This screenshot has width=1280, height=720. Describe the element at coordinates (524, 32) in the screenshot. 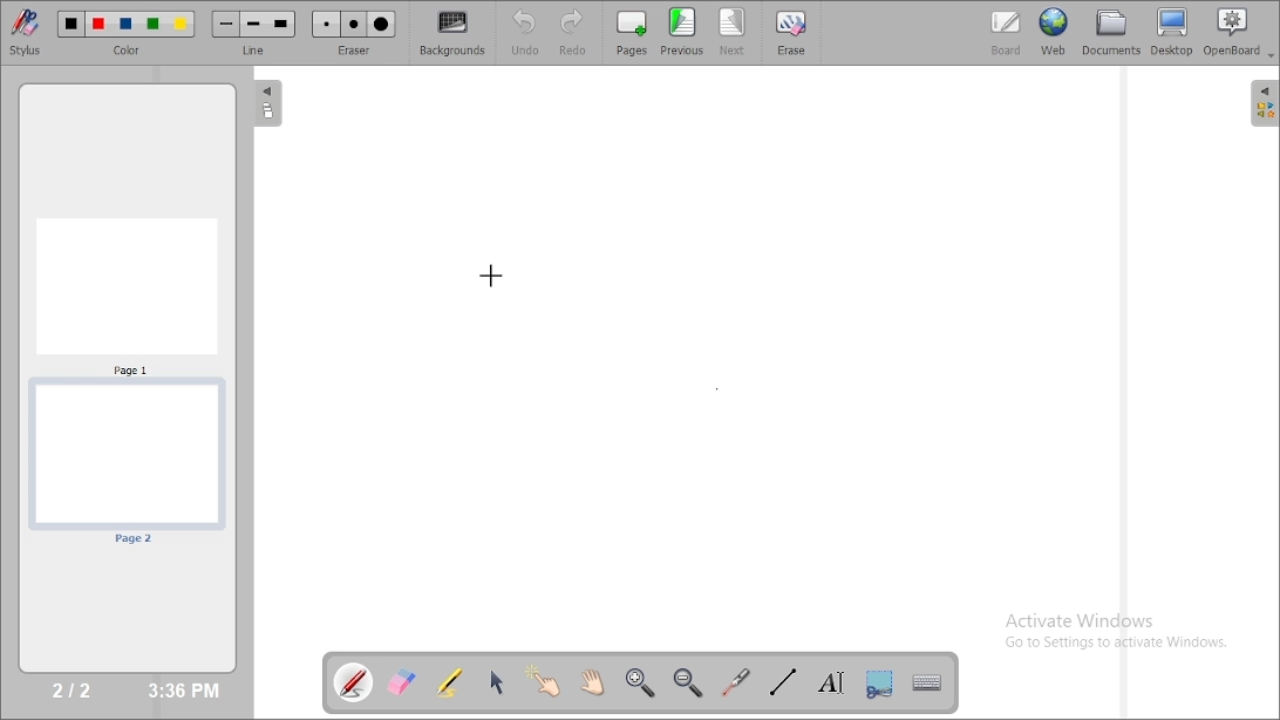

I see `undo` at that location.